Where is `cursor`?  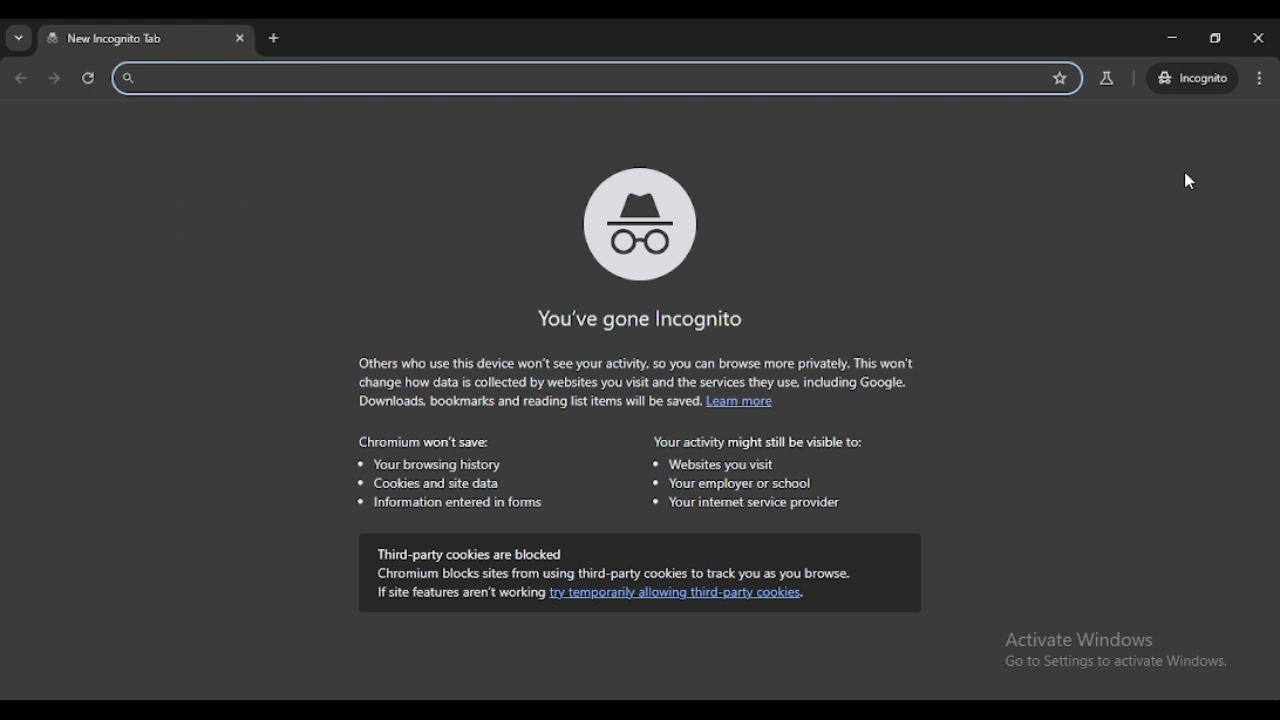
cursor is located at coordinates (1188, 182).